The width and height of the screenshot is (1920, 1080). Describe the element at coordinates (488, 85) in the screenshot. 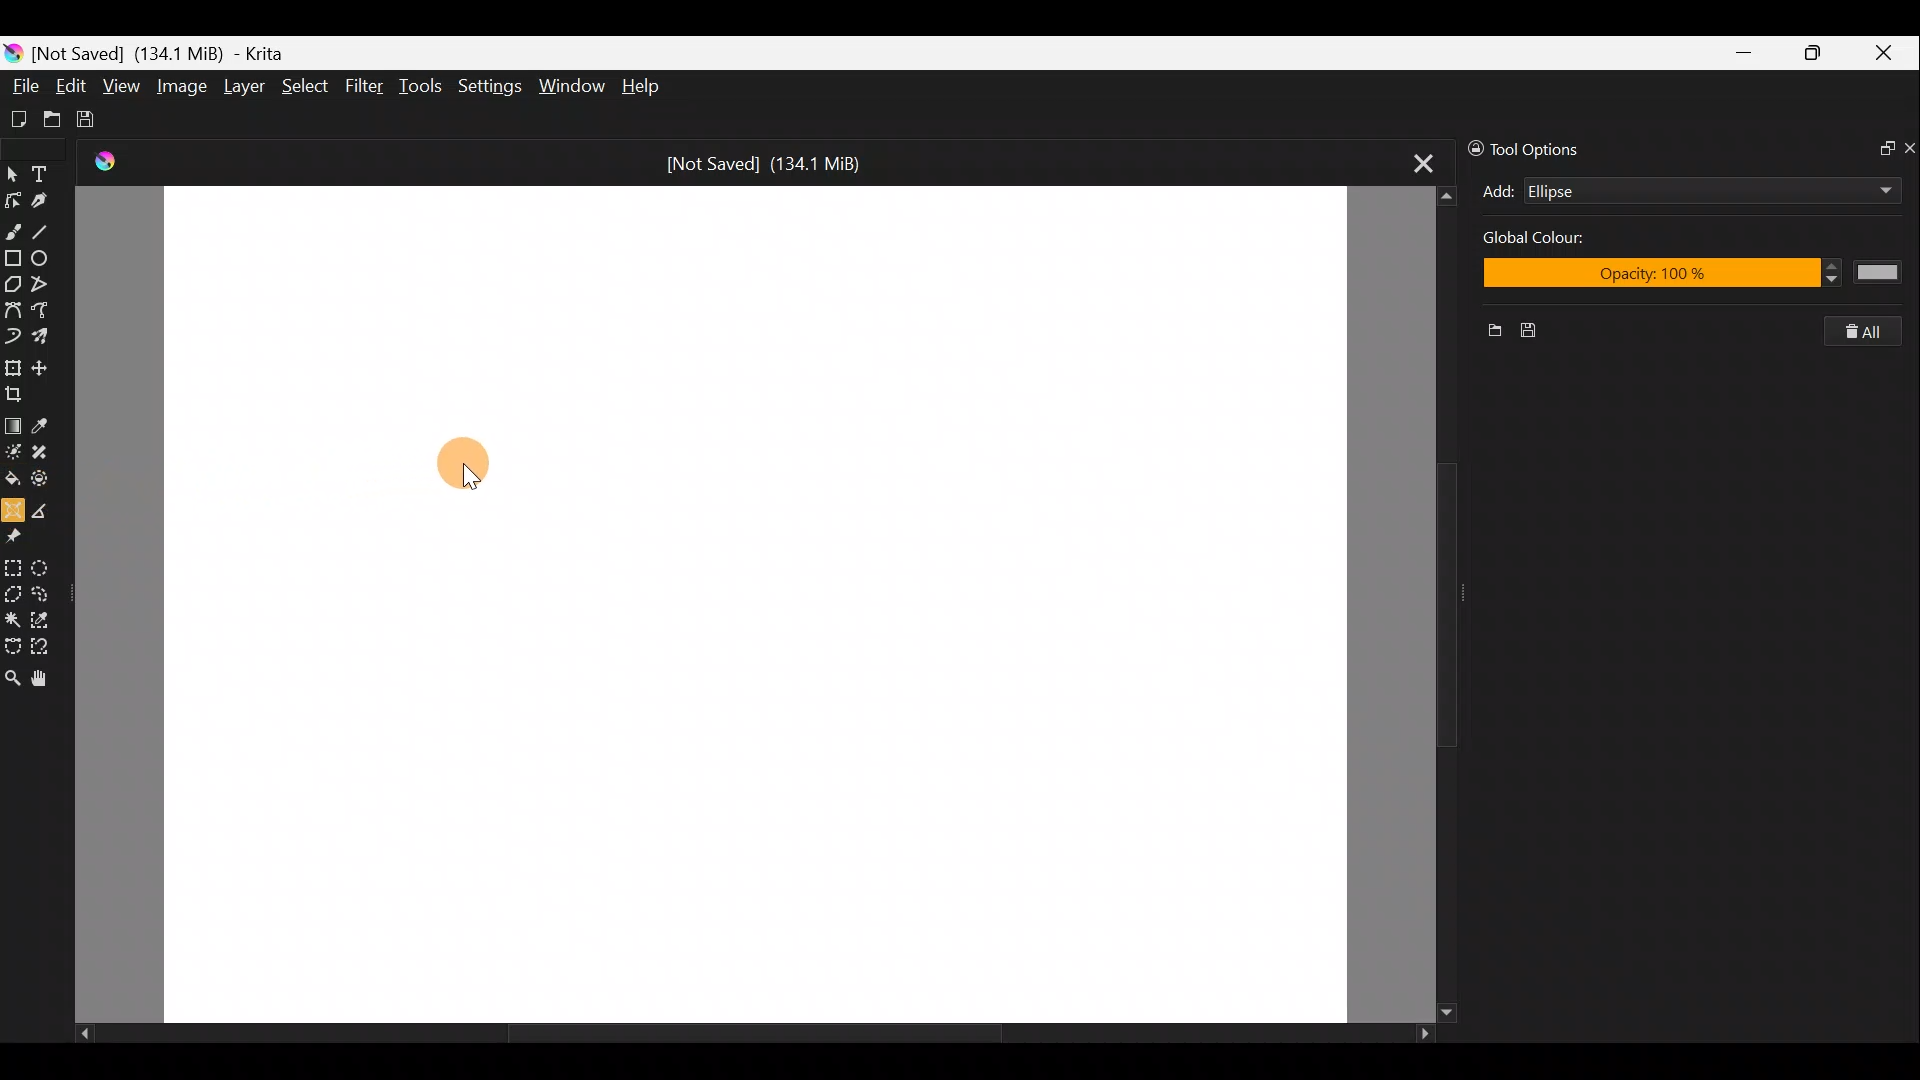

I see `Settings` at that location.